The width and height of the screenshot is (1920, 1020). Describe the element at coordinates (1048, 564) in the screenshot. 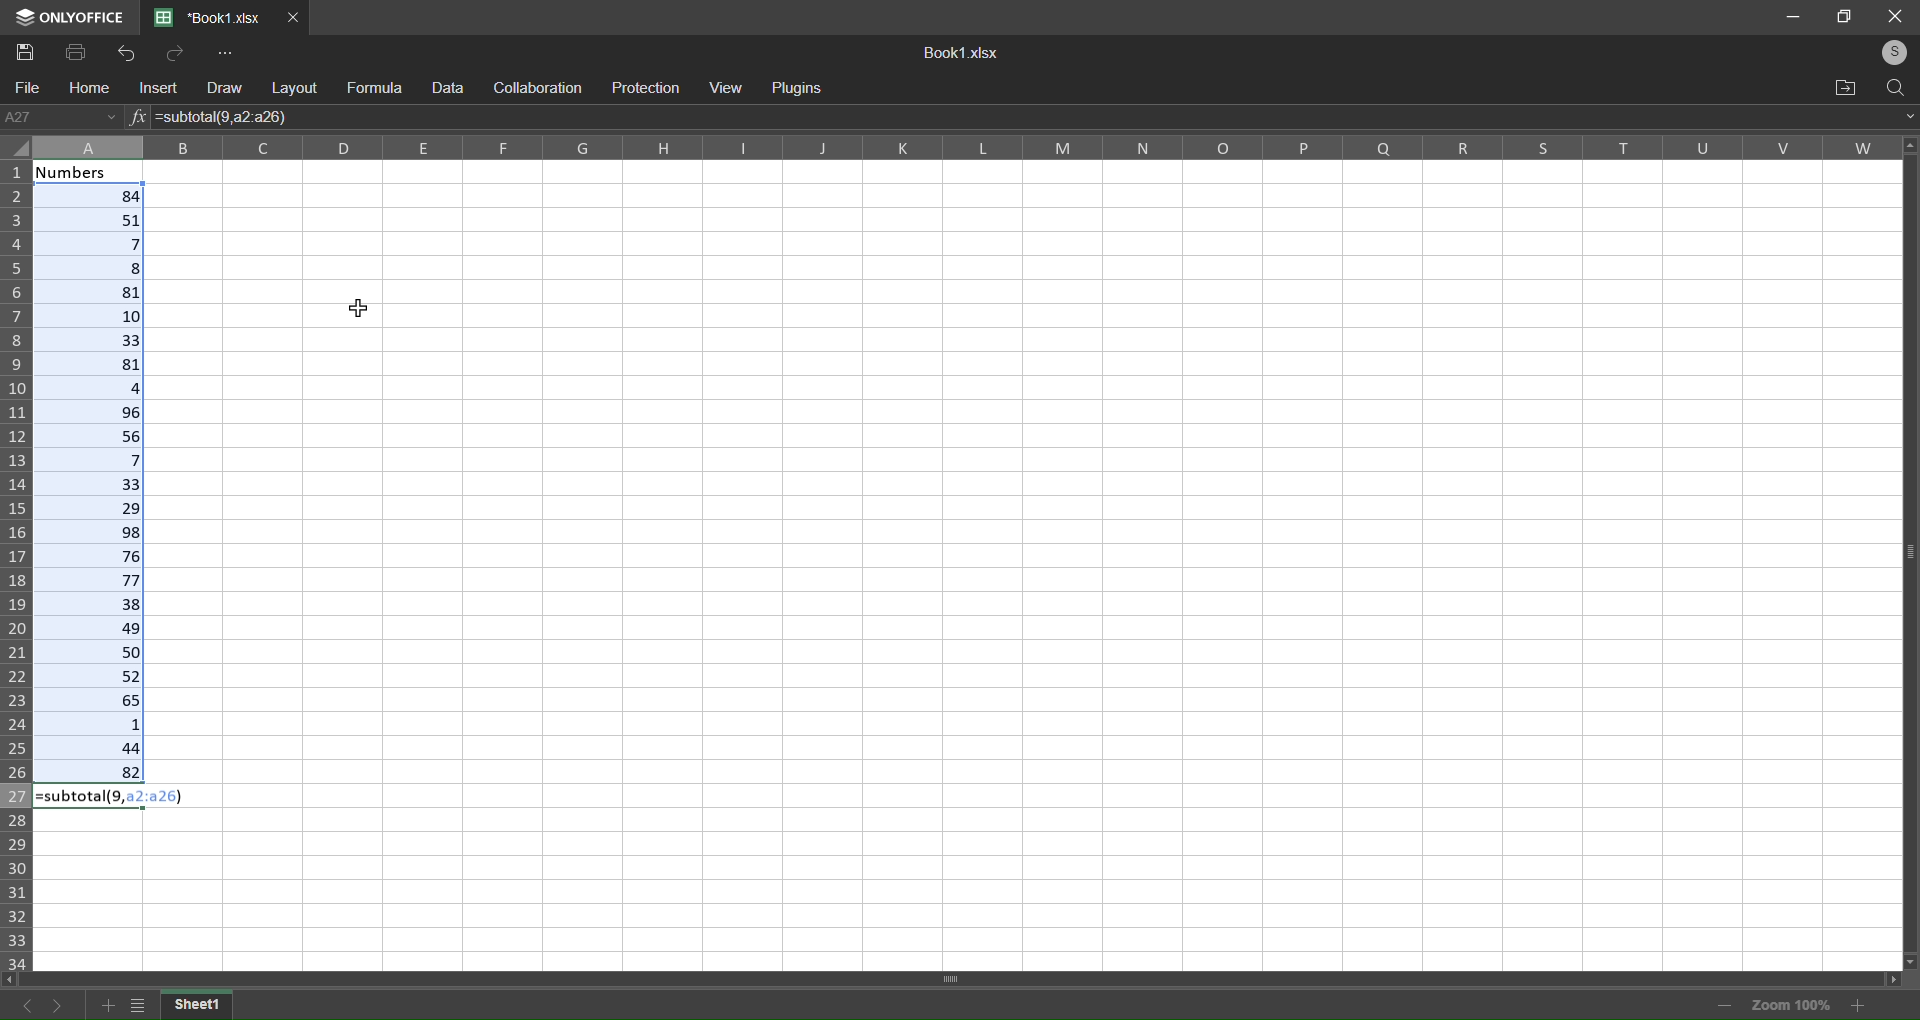

I see `cells` at that location.